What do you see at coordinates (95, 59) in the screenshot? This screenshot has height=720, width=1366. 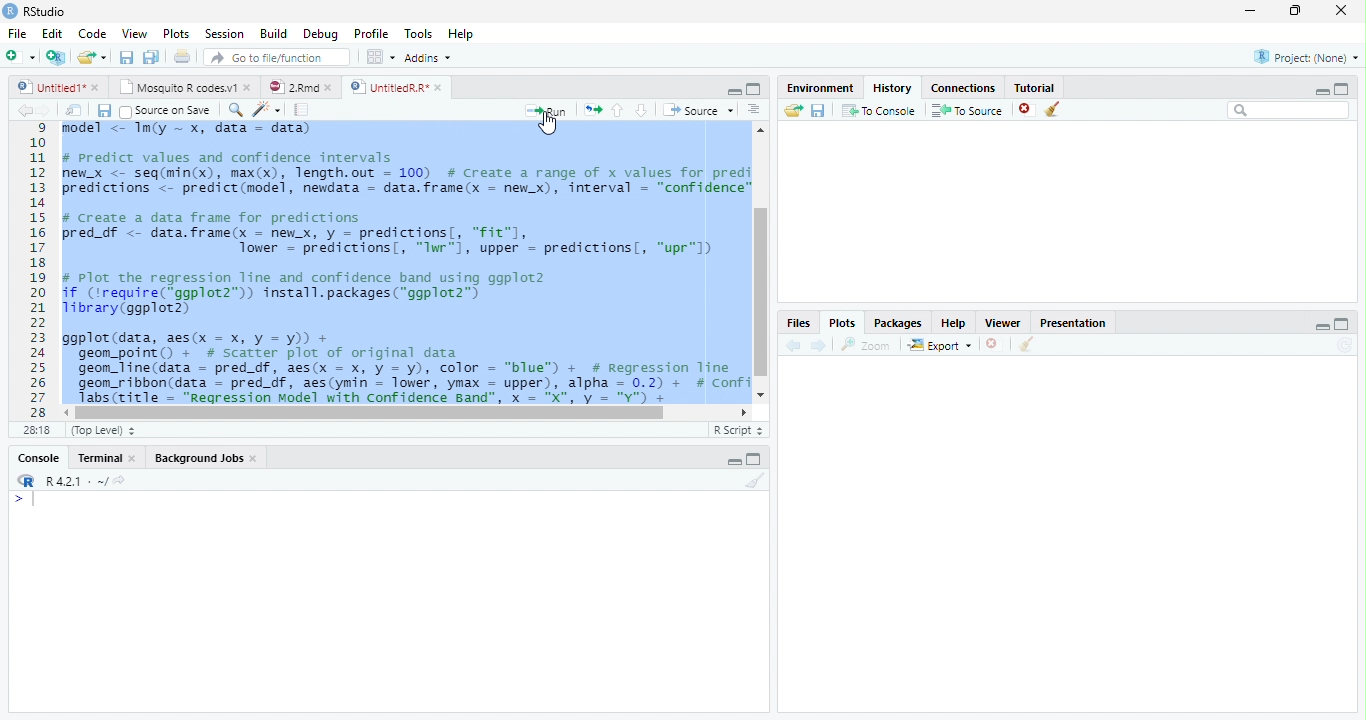 I see `Open an existing file` at bounding box center [95, 59].